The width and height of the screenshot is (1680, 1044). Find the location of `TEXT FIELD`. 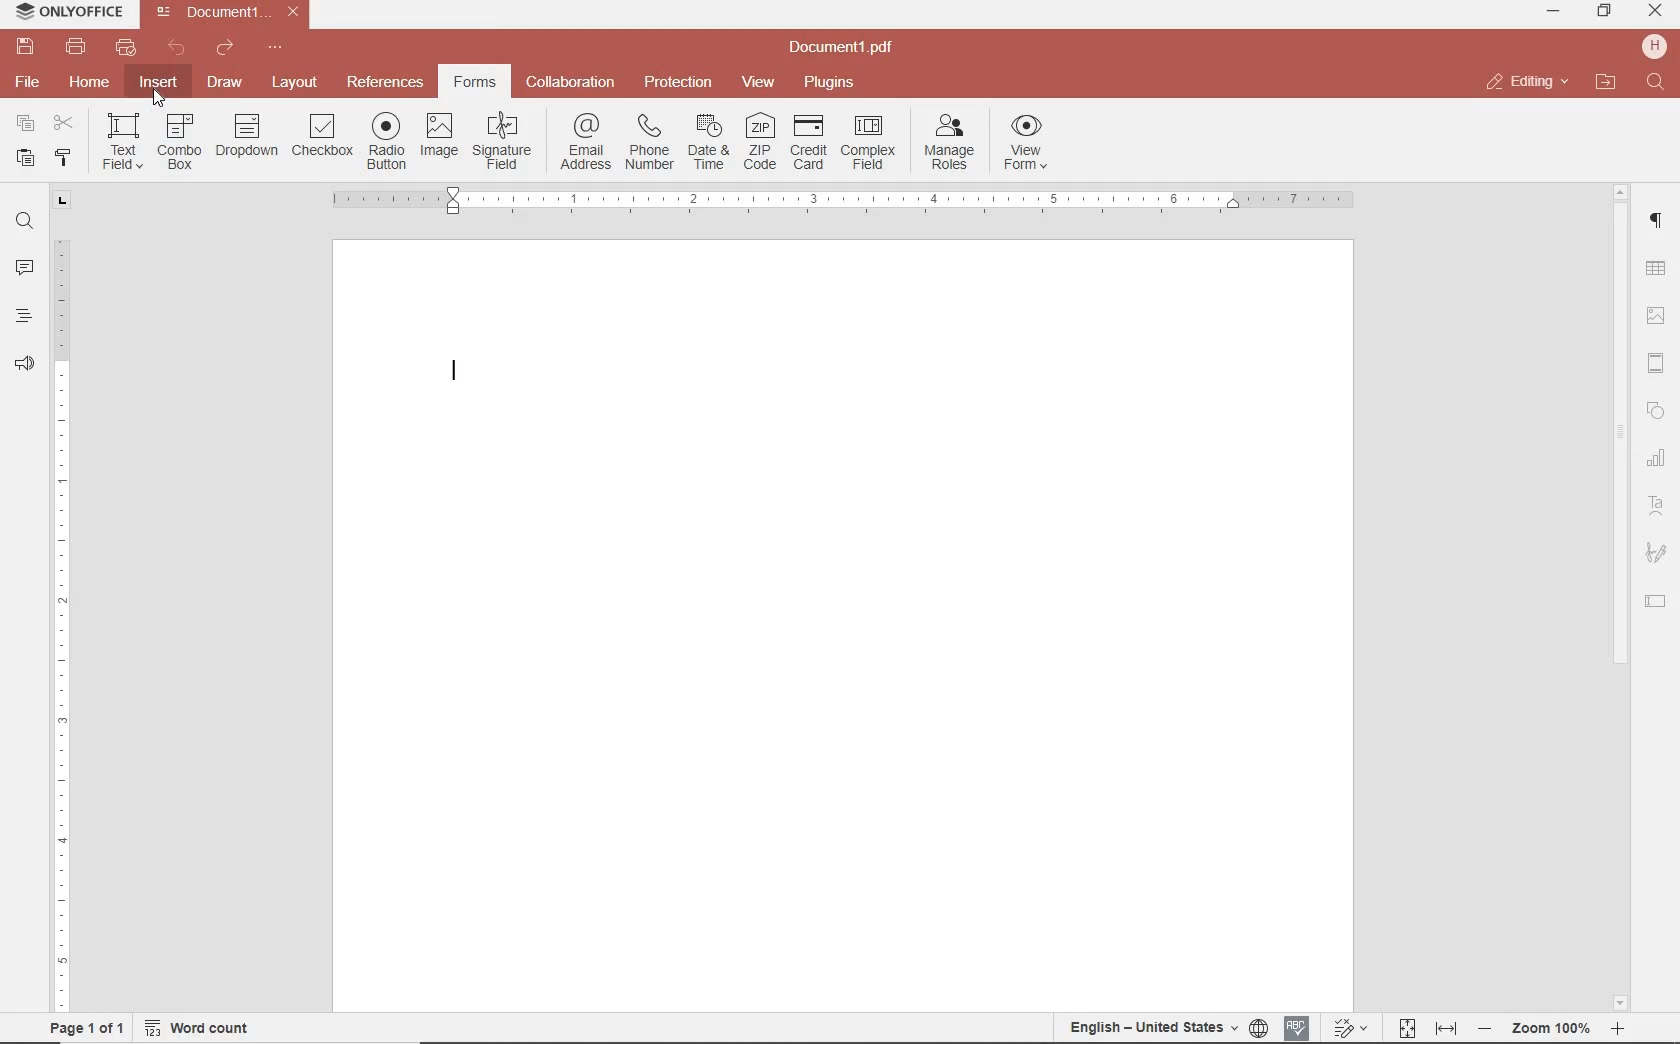

TEXT FIELD is located at coordinates (1656, 600).